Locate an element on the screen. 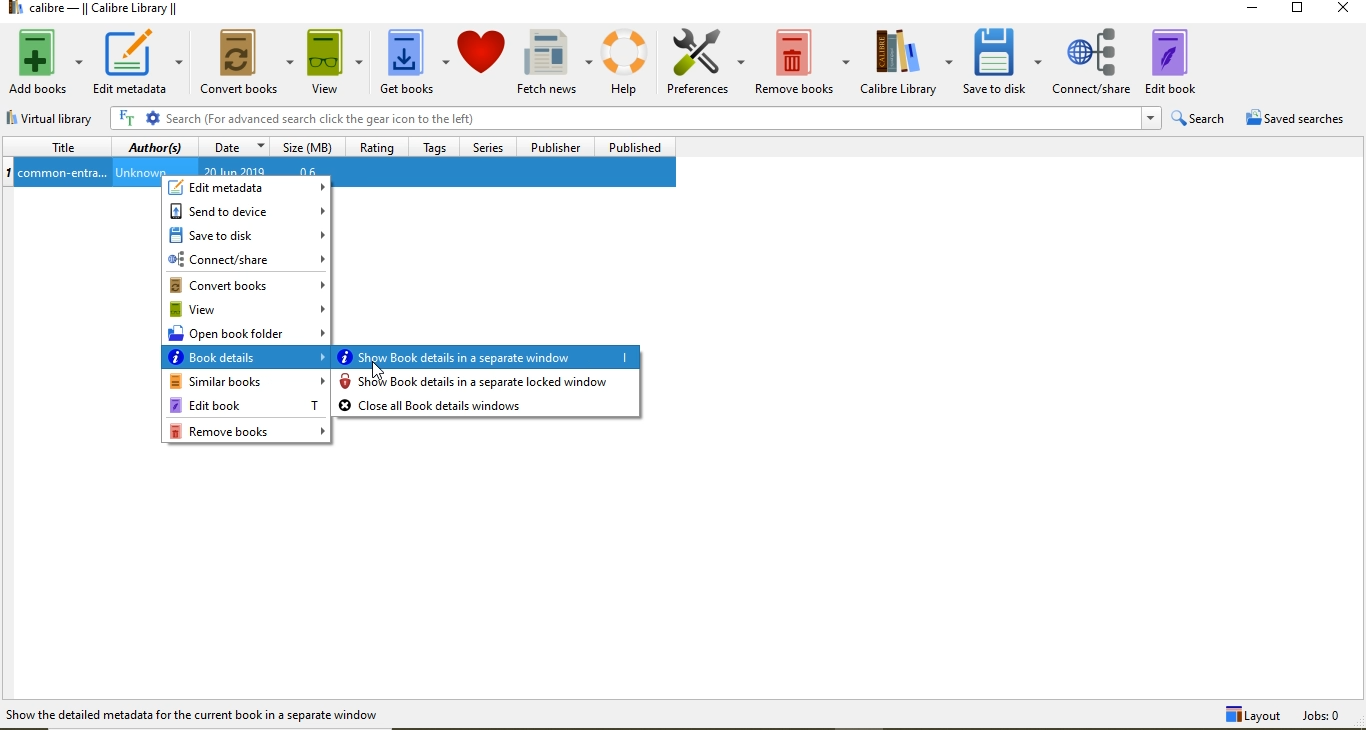  Restore is located at coordinates (1296, 11).